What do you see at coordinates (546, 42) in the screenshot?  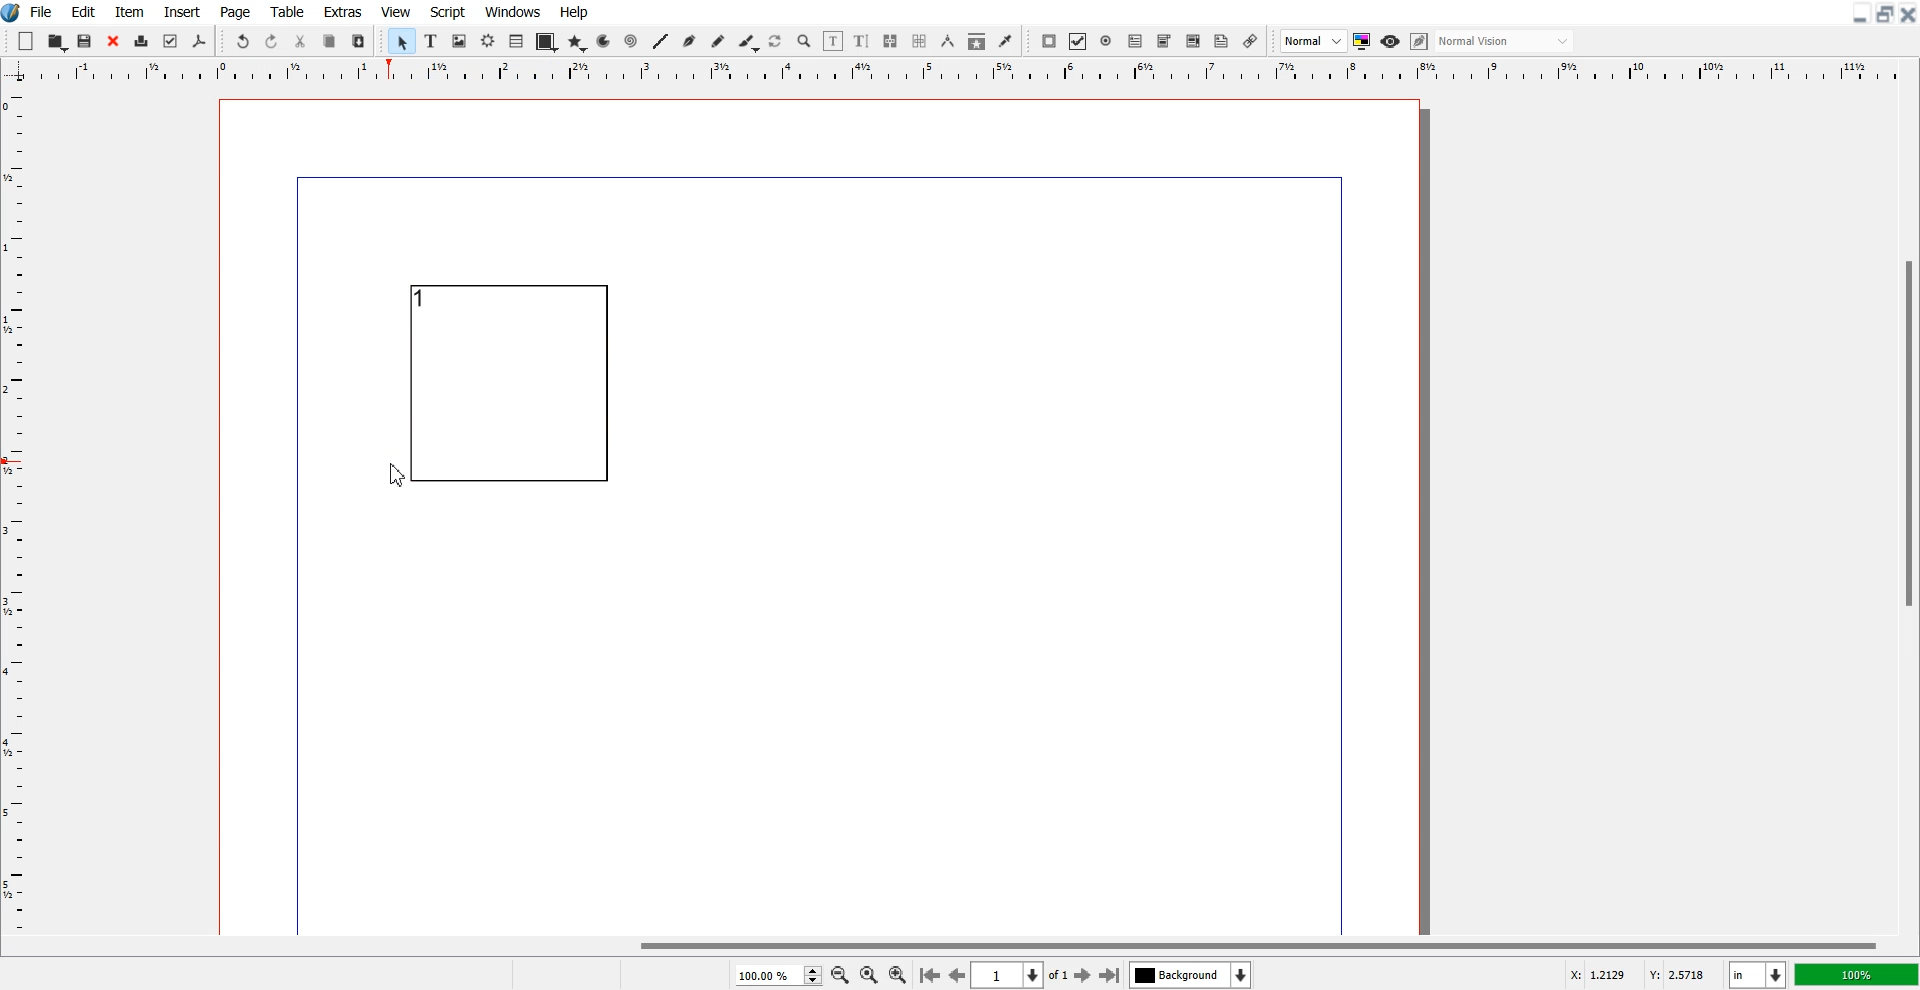 I see `Shape` at bounding box center [546, 42].